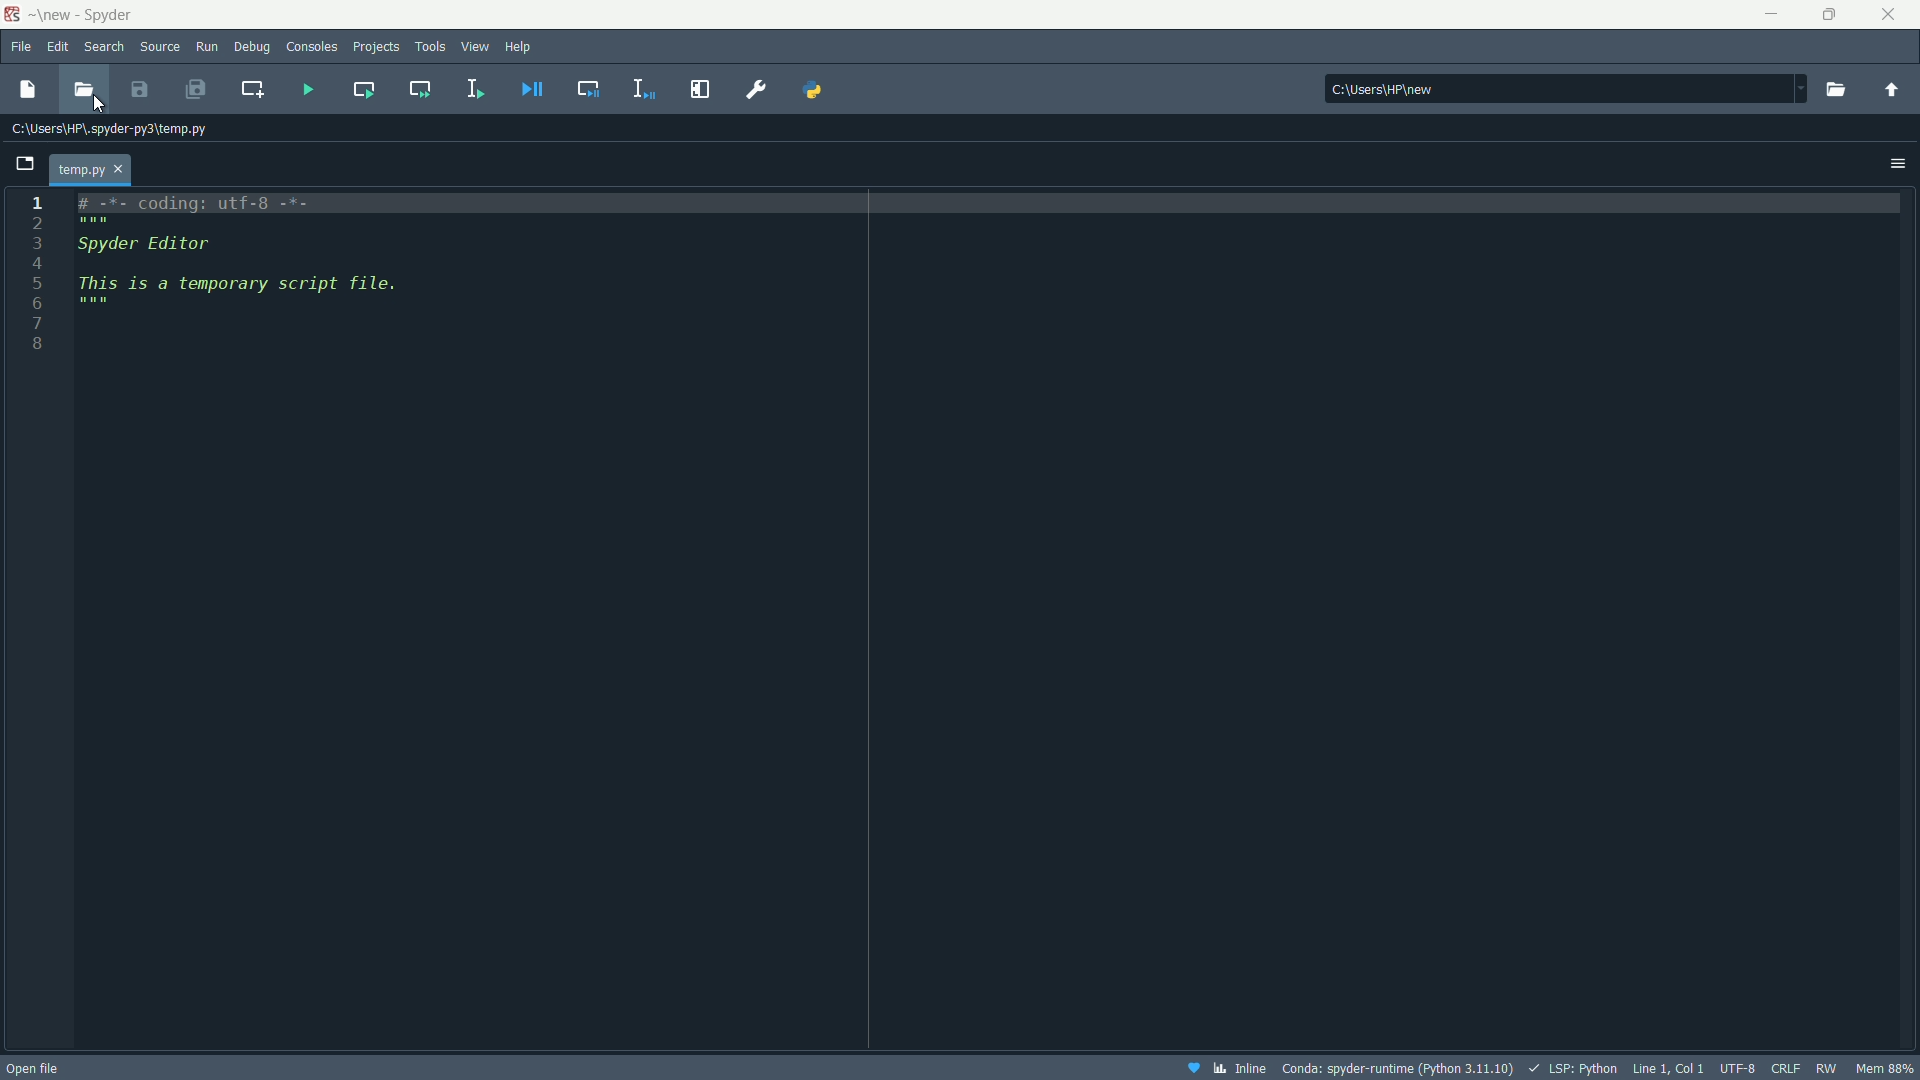 Image resolution: width=1920 pixels, height=1080 pixels. Describe the element at coordinates (1827, 1068) in the screenshot. I see `rw` at that location.